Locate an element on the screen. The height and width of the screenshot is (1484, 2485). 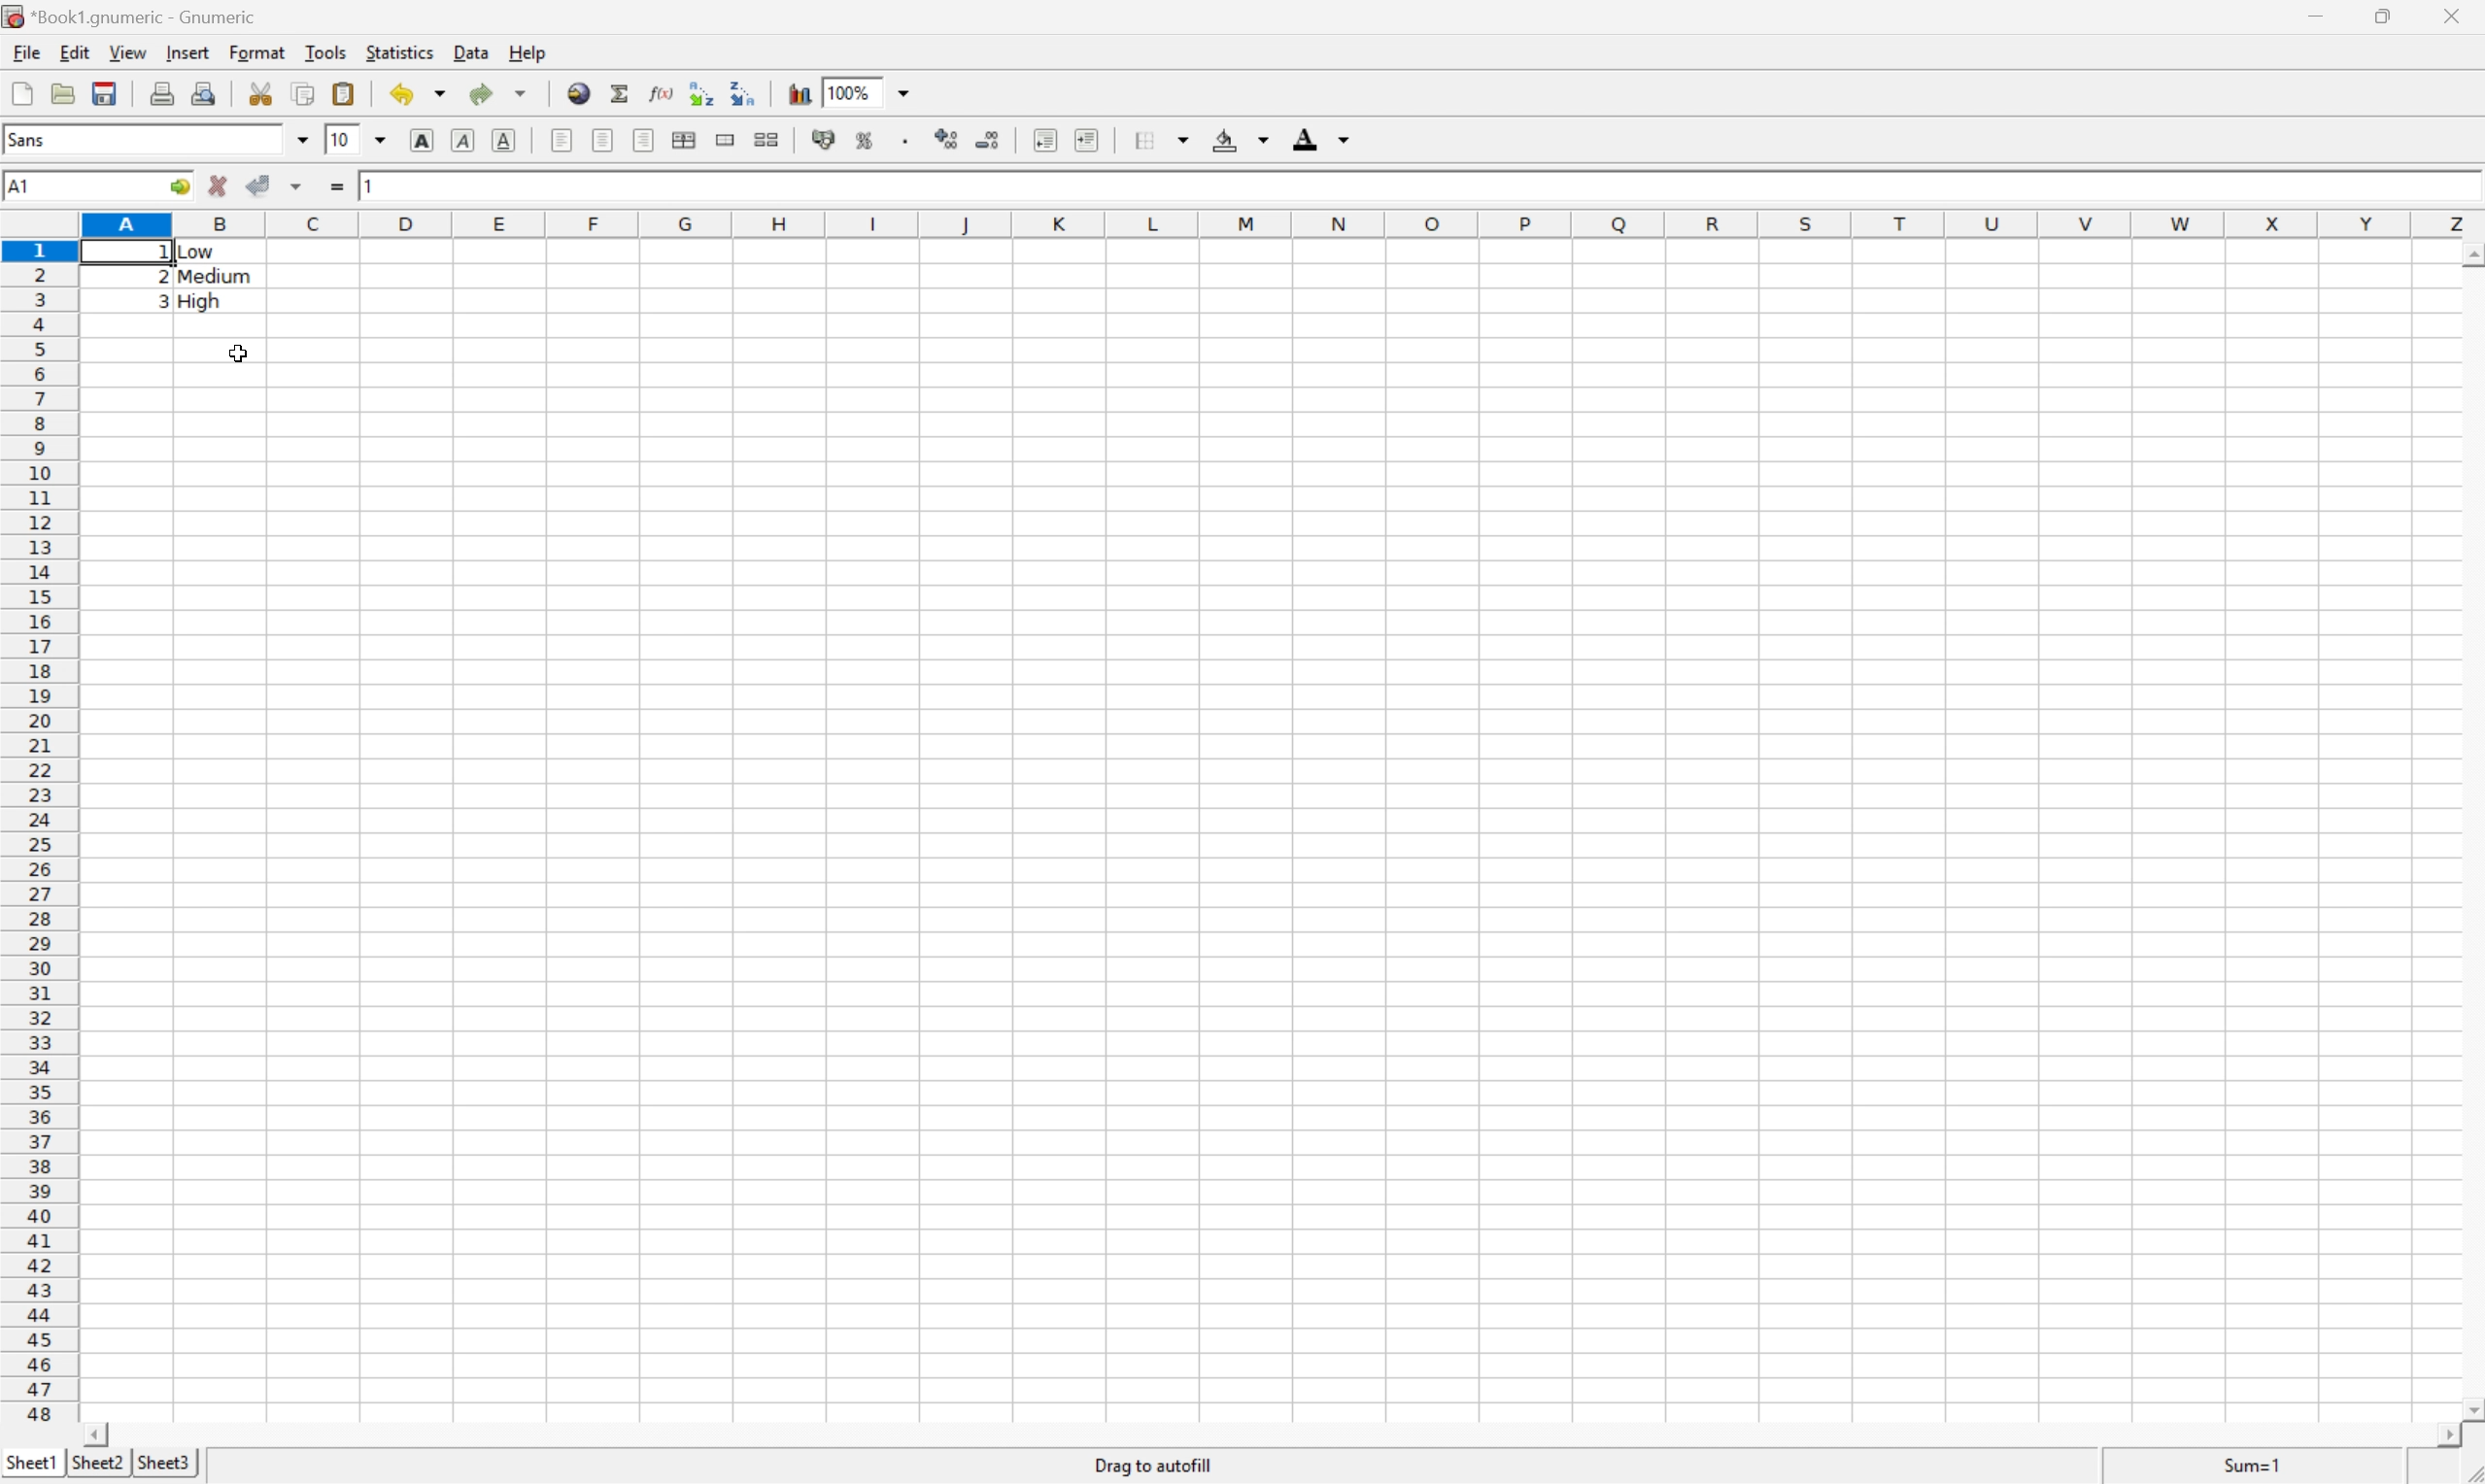
10 is located at coordinates (340, 140).